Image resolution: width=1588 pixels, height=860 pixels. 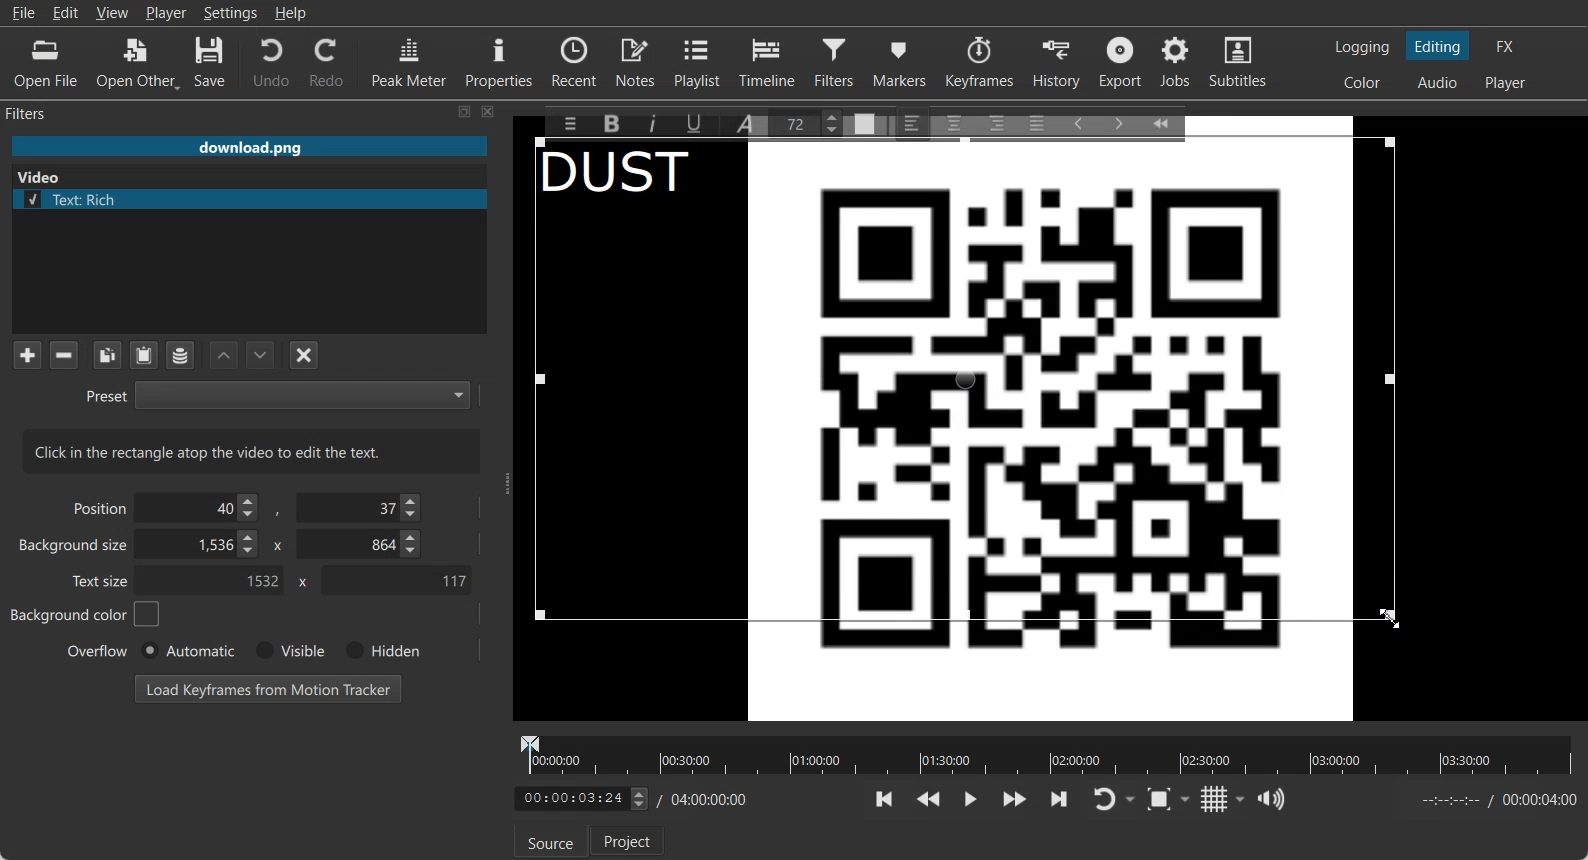 What do you see at coordinates (379, 650) in the screenshot?
I see `Hidden` at bounding box center [379, 650].